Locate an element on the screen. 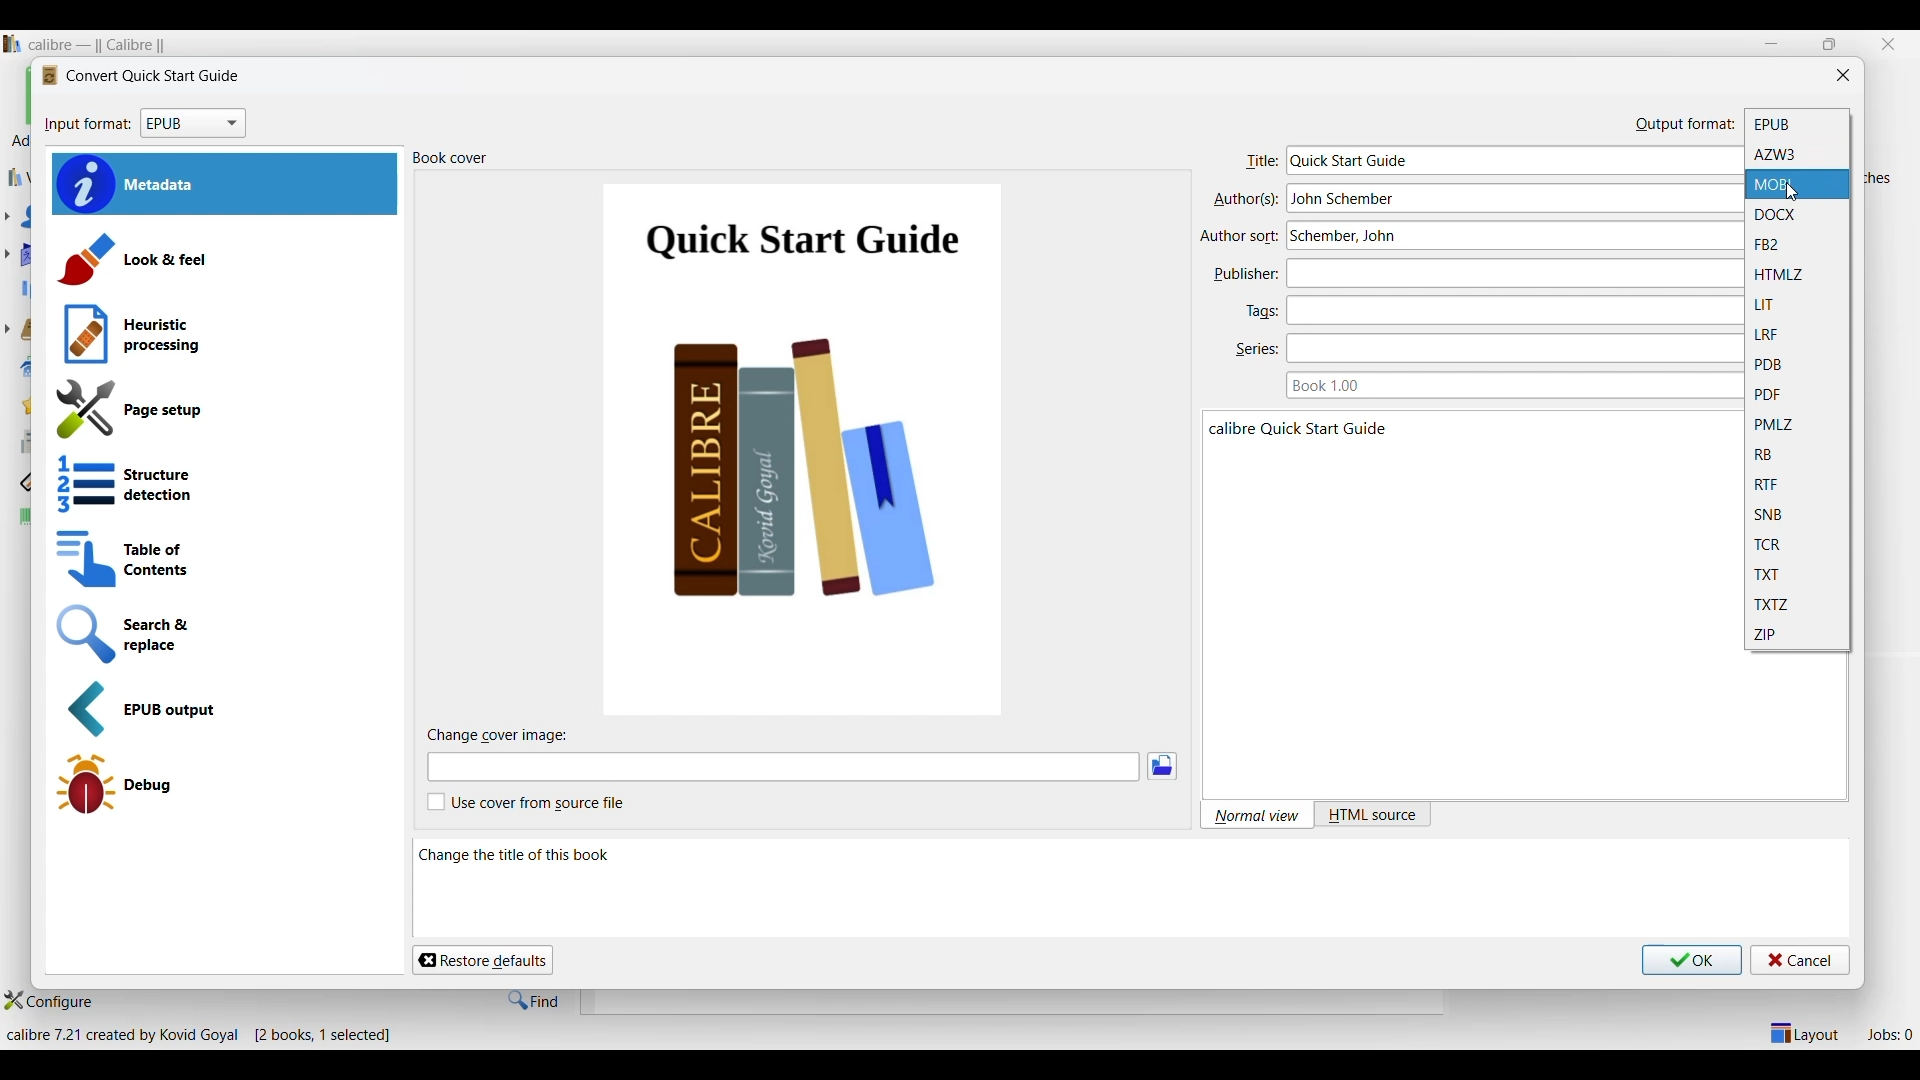 This screenshot has width=1920, height=1080. RTF is located at coordinates (1798, 484).